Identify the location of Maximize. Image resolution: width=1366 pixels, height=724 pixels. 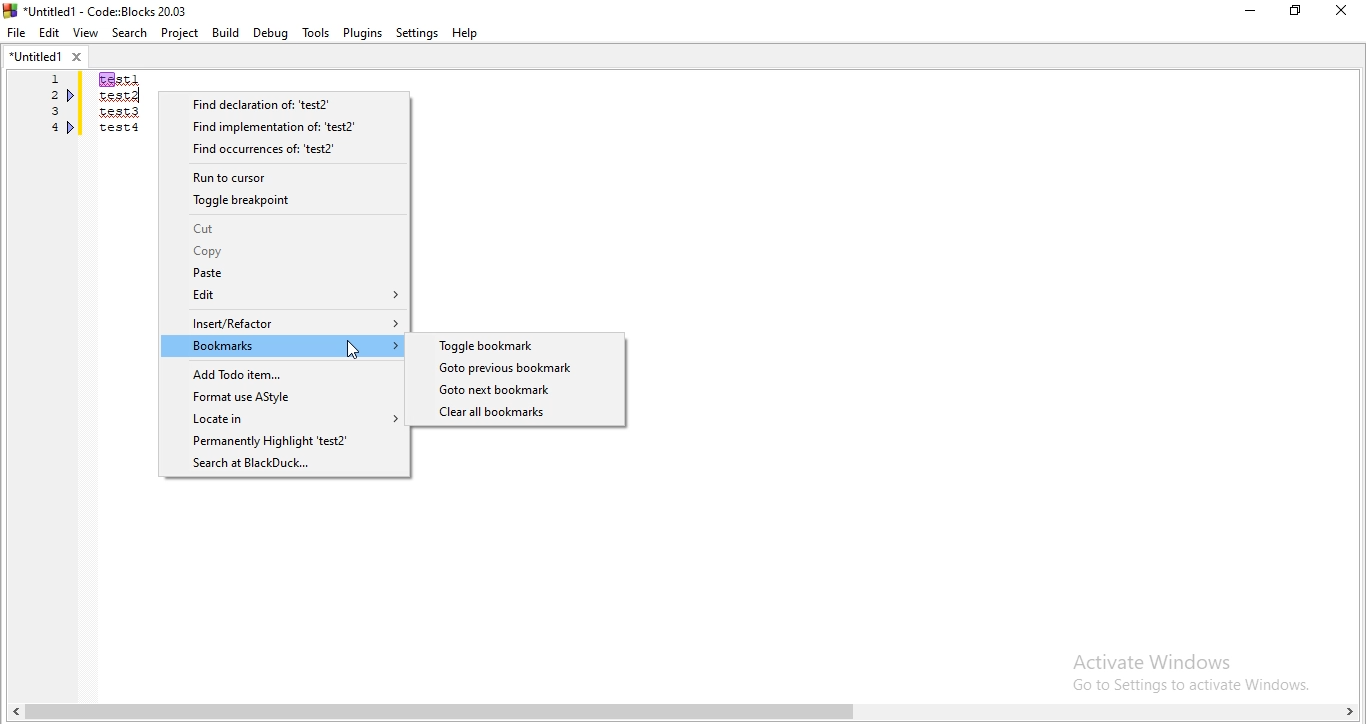
(1299, 13).